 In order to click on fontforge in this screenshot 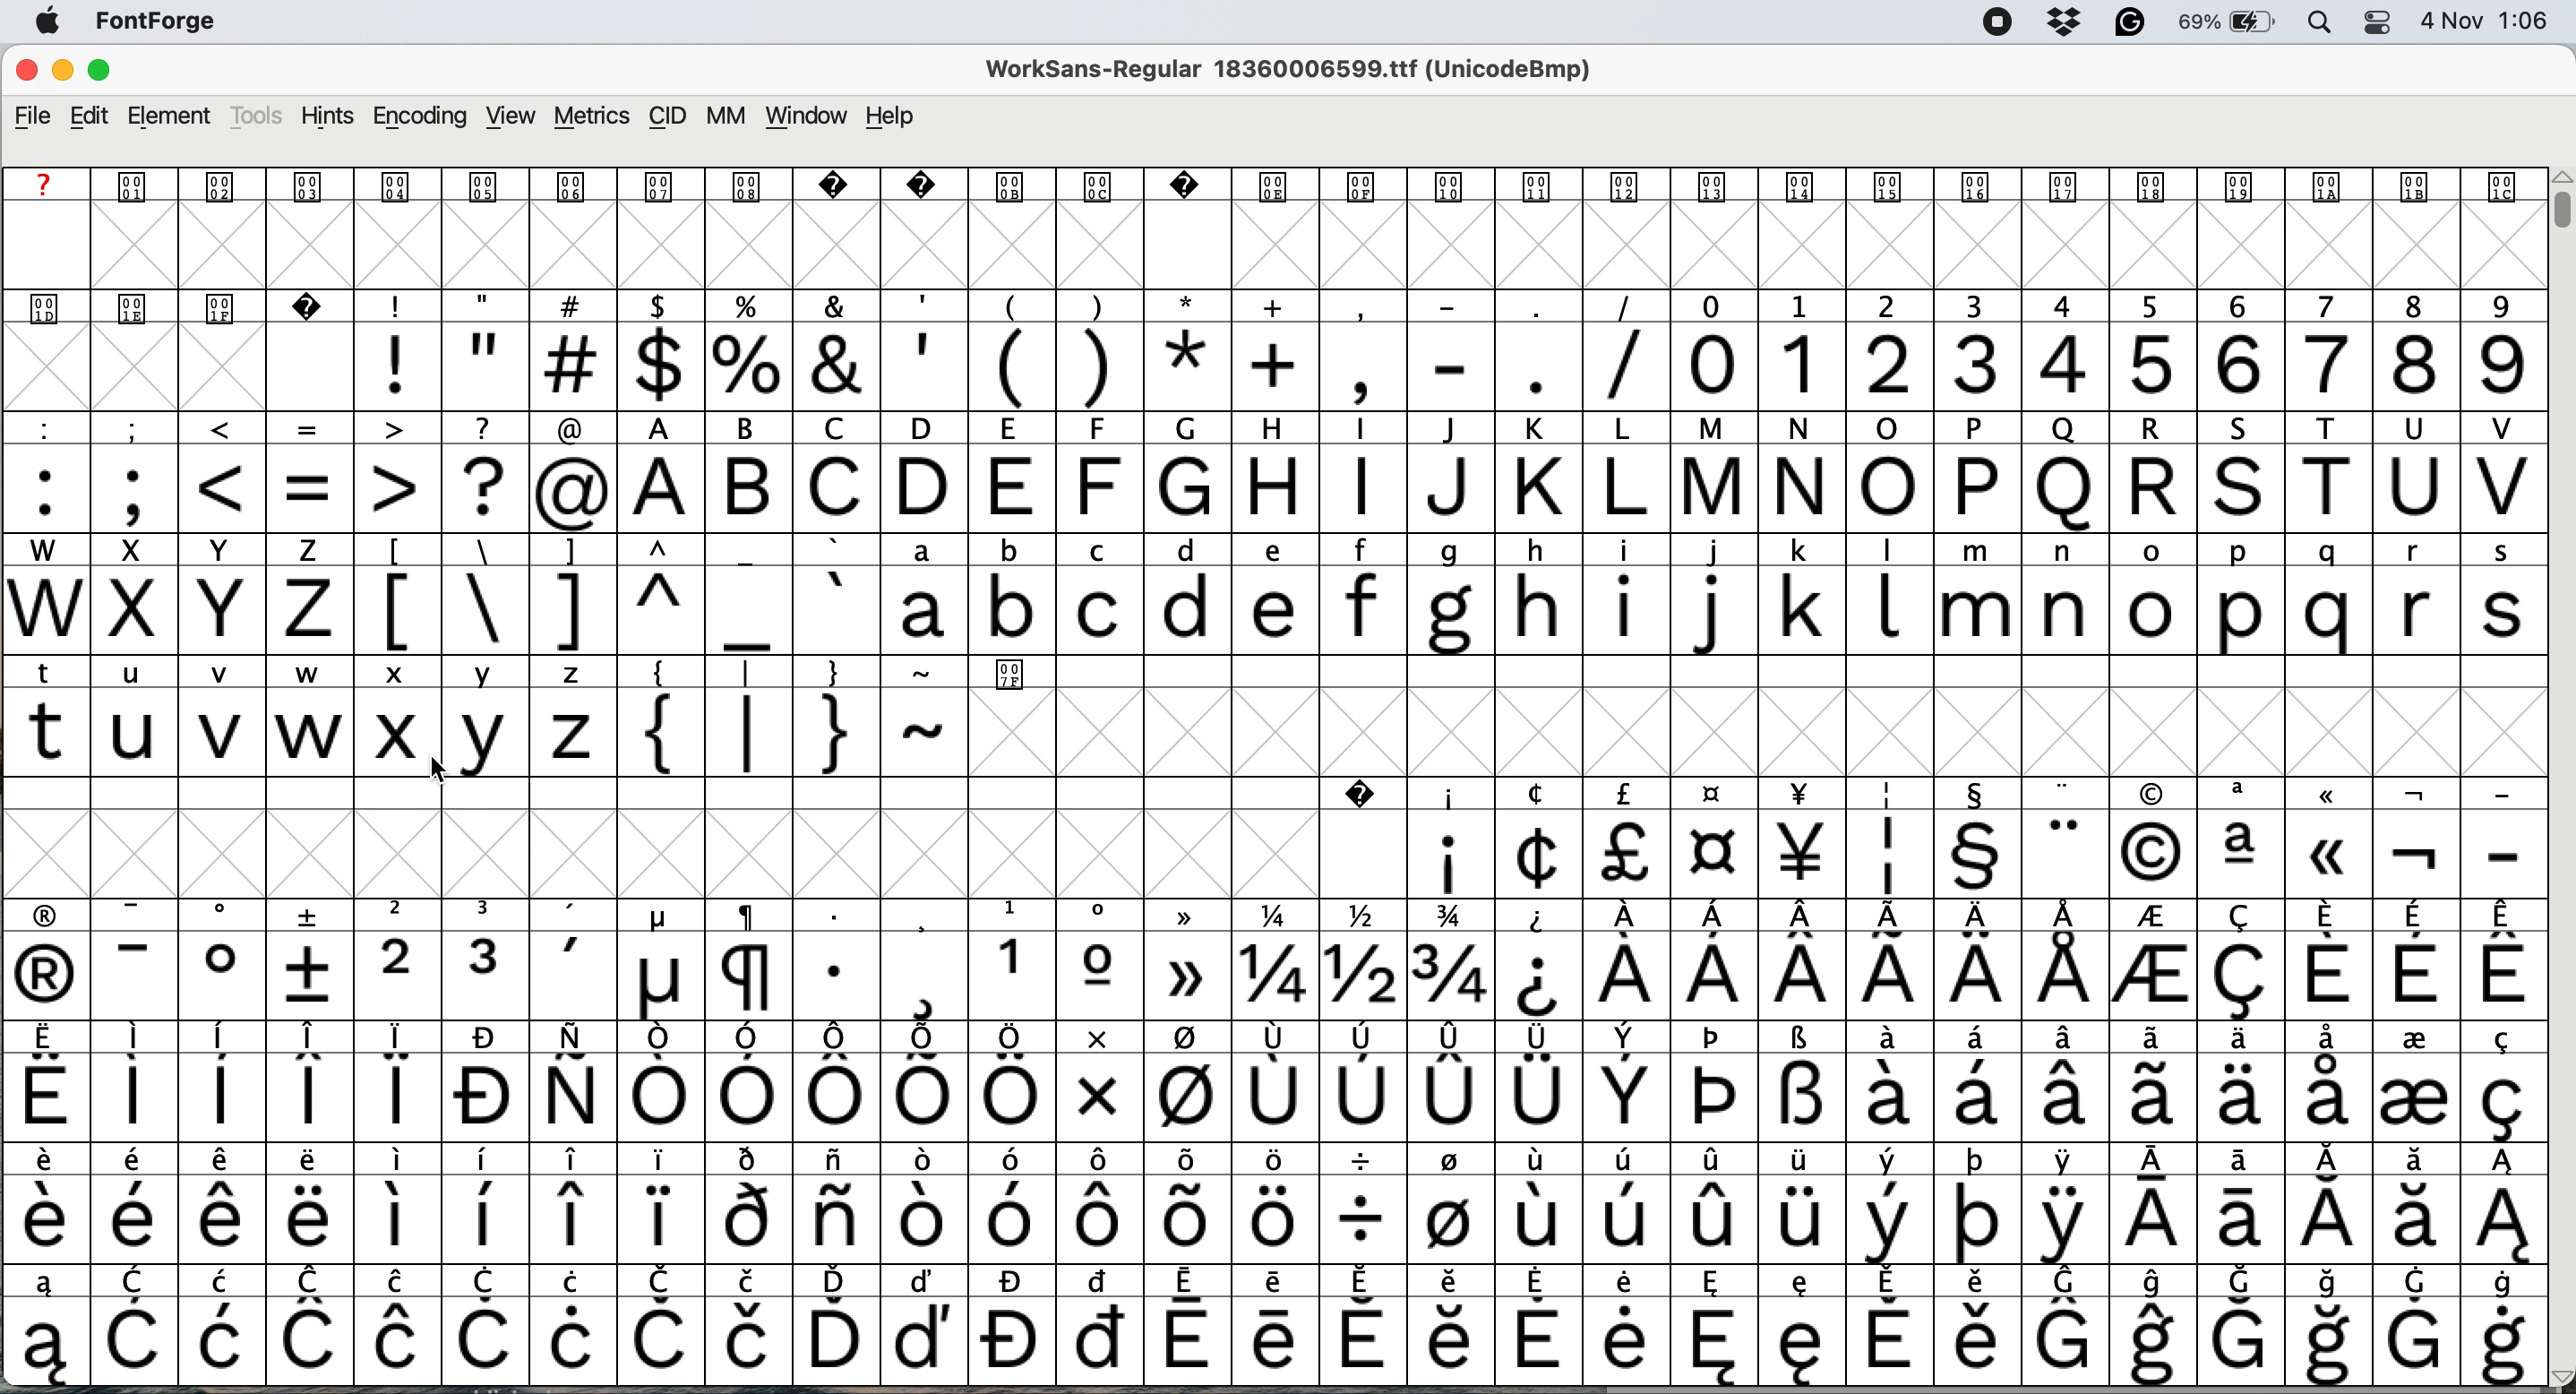, I will do `click(164, 25)`.